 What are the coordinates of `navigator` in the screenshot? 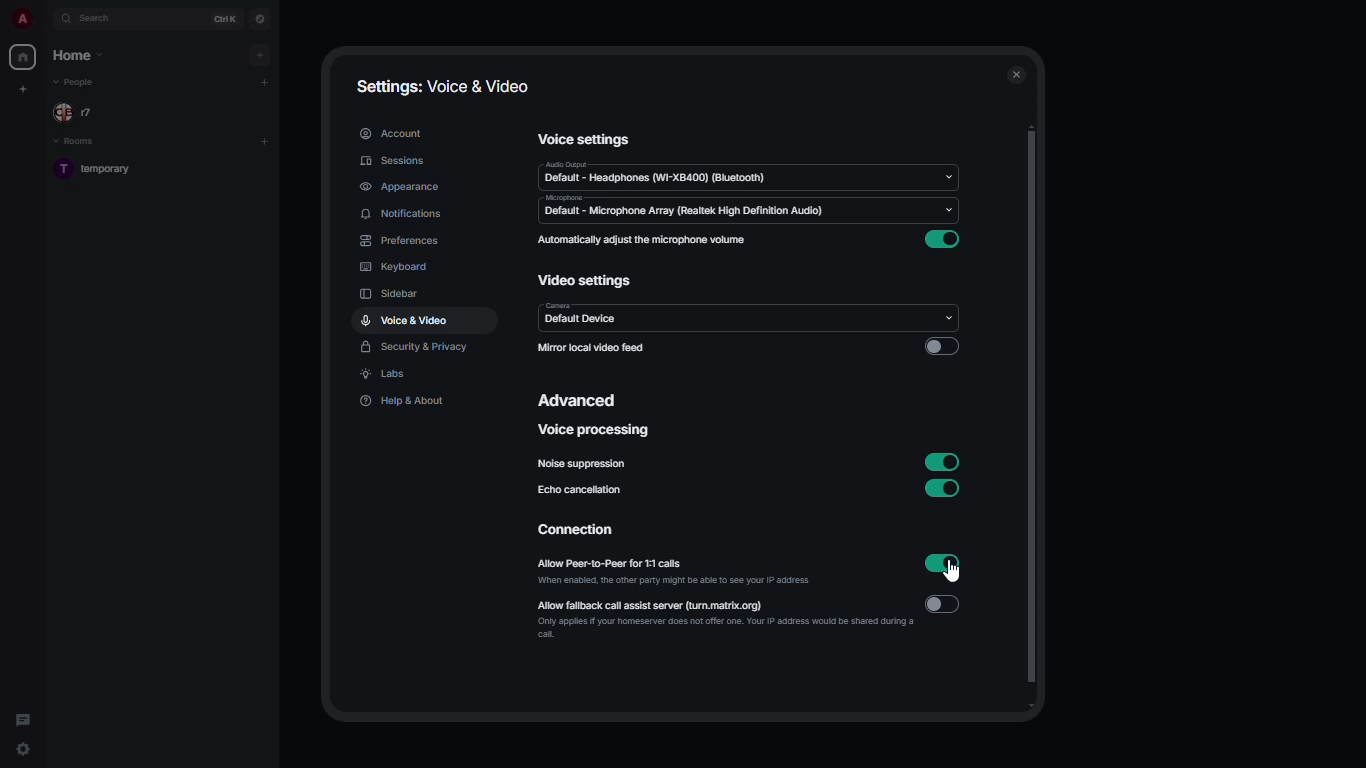 It's located at (261, 18).